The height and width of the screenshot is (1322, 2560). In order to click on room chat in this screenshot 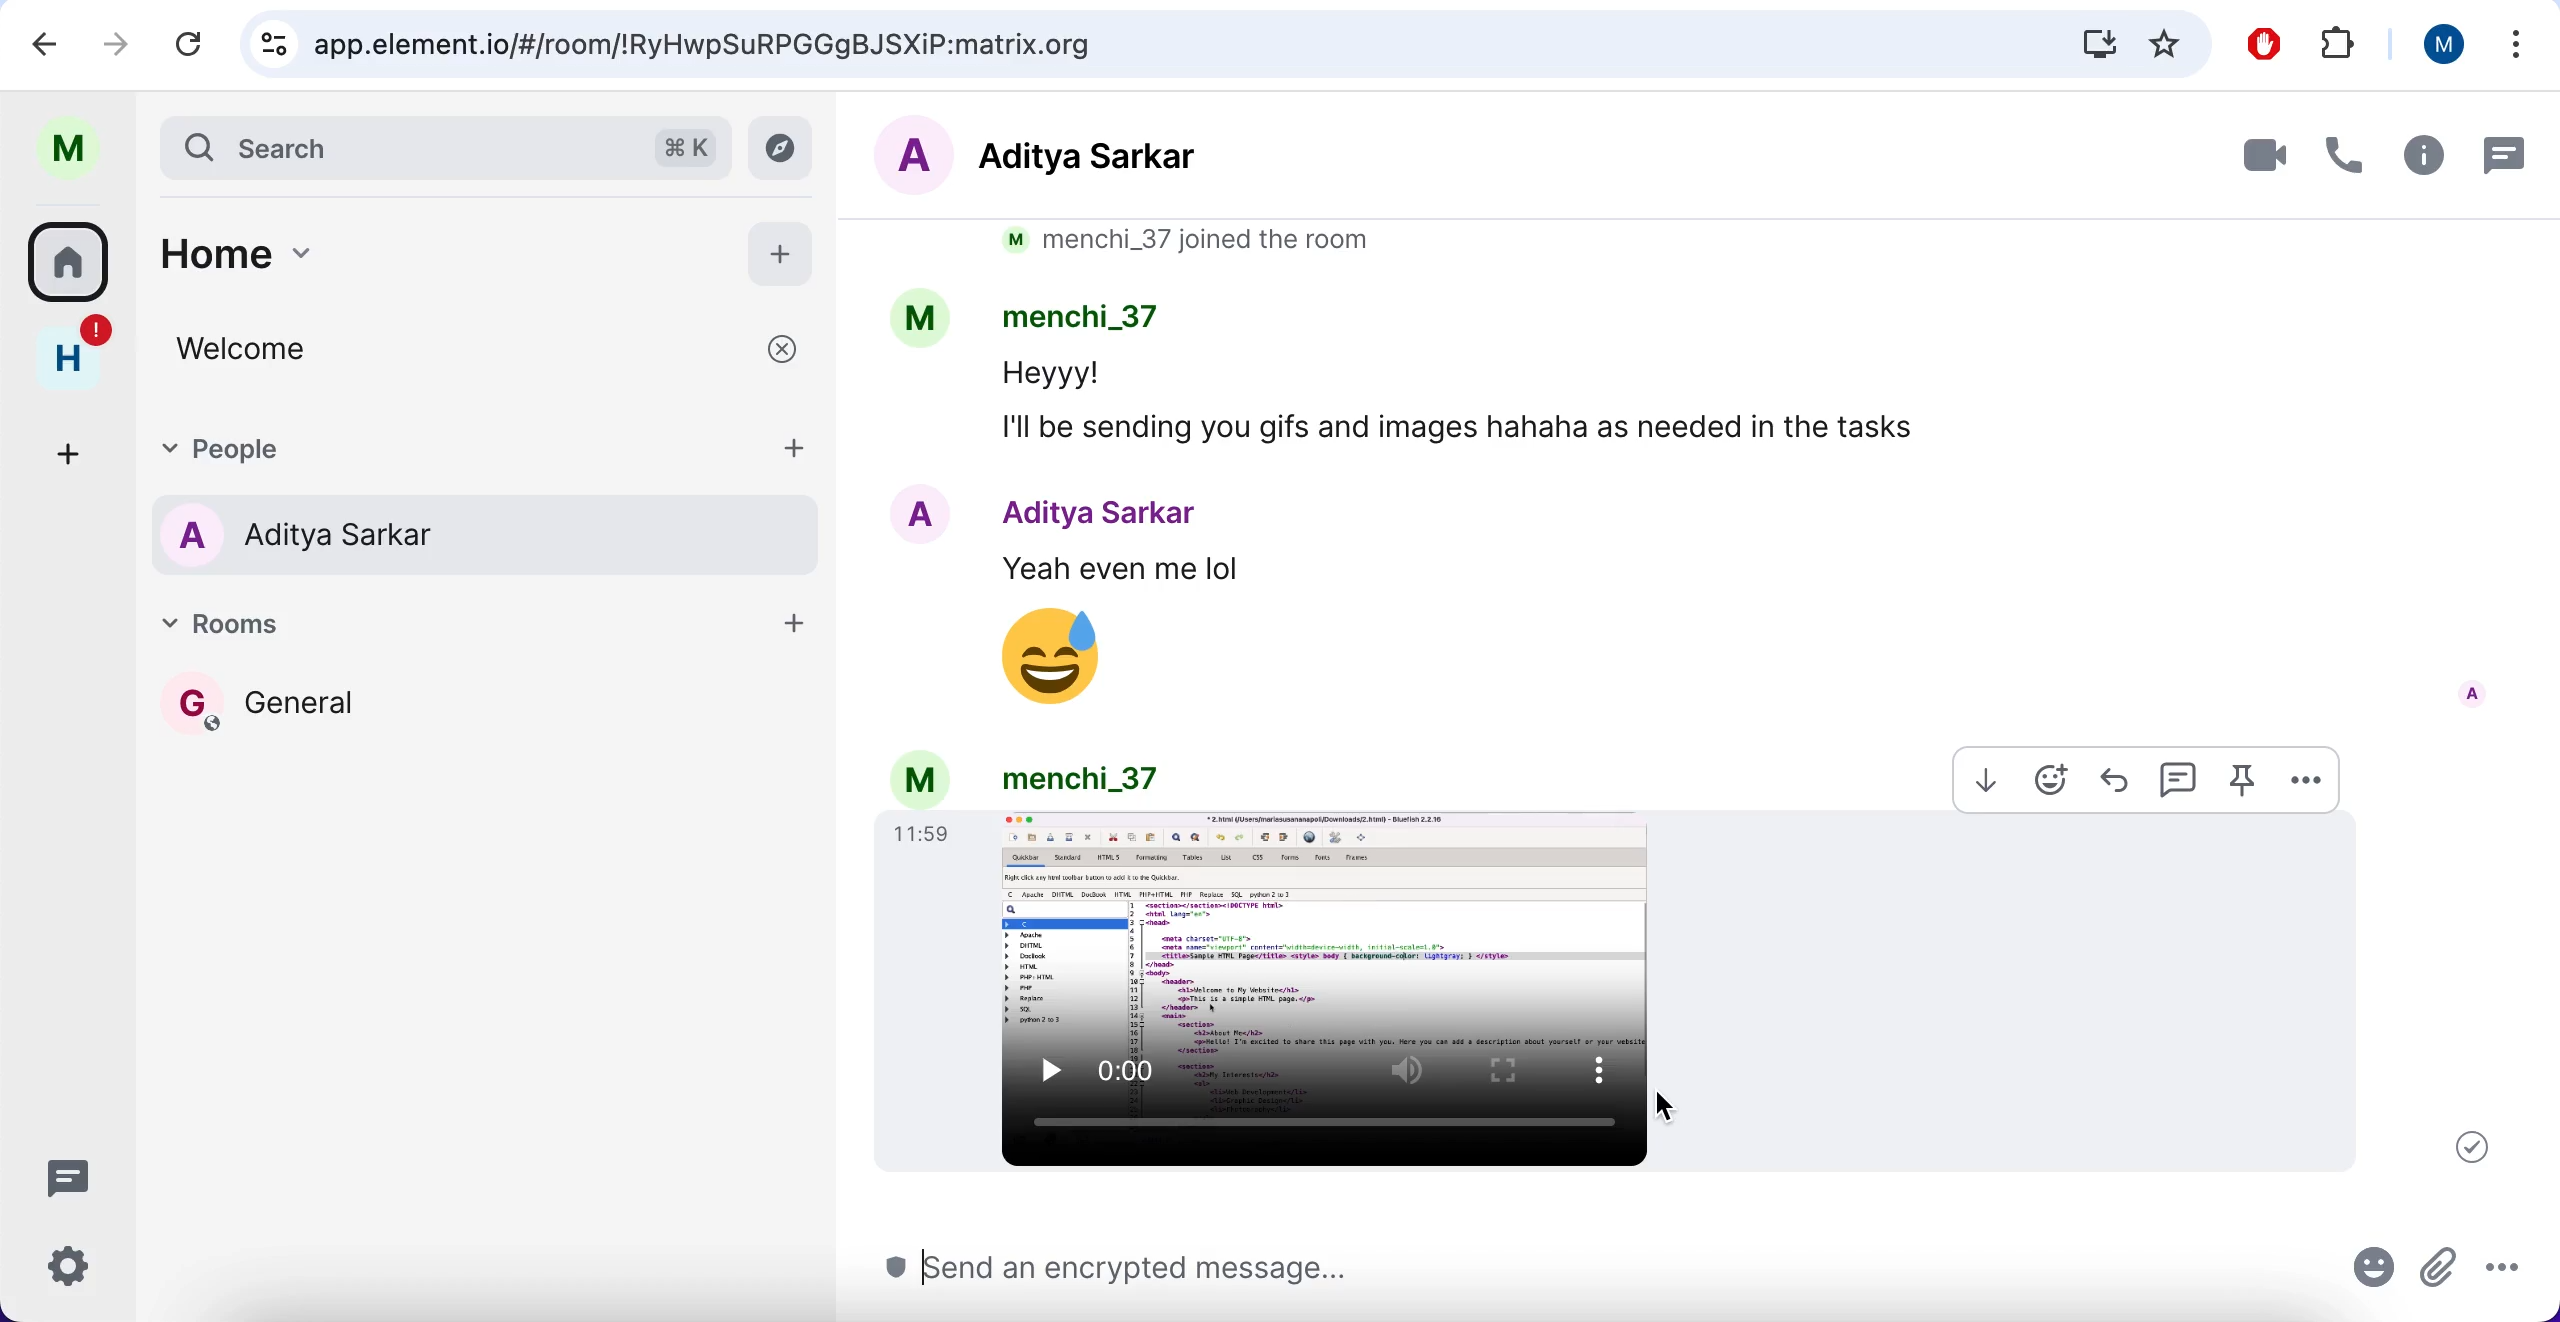, I will do `click(1704, 470)`.